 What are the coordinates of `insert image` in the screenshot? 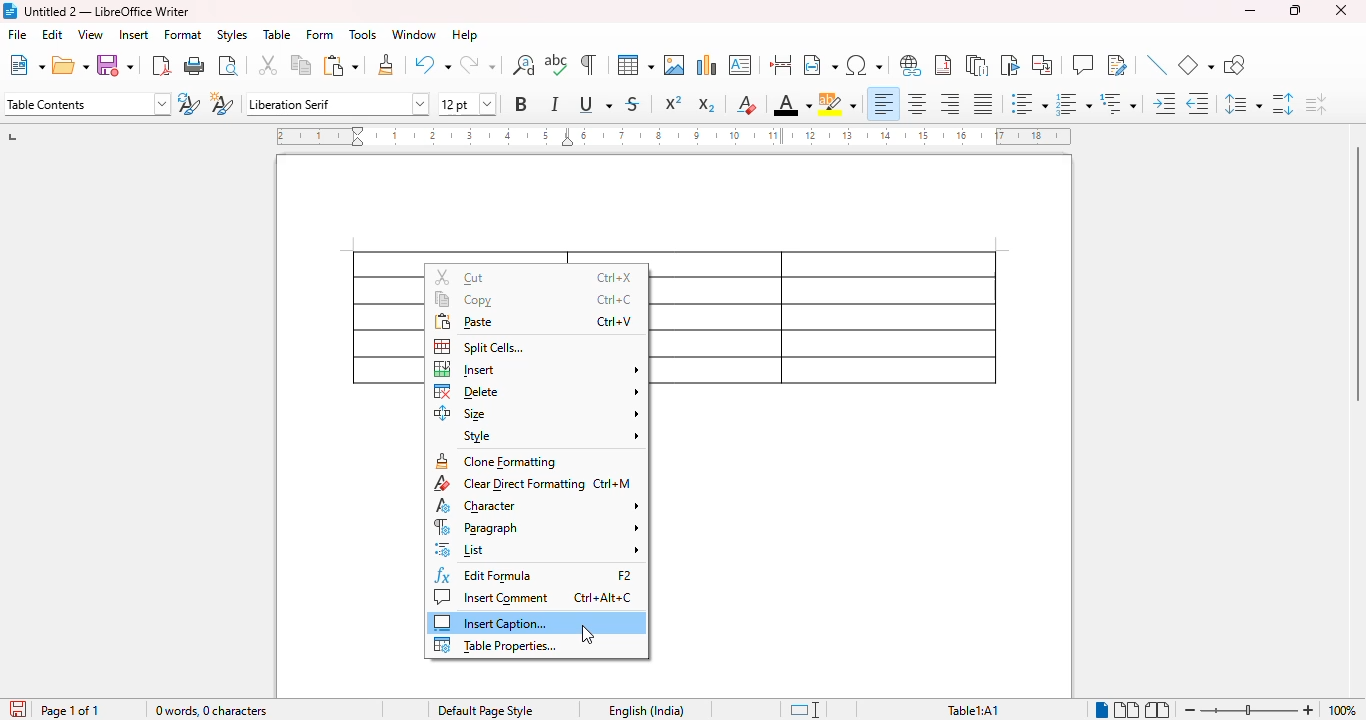 It's located at (675, 65).